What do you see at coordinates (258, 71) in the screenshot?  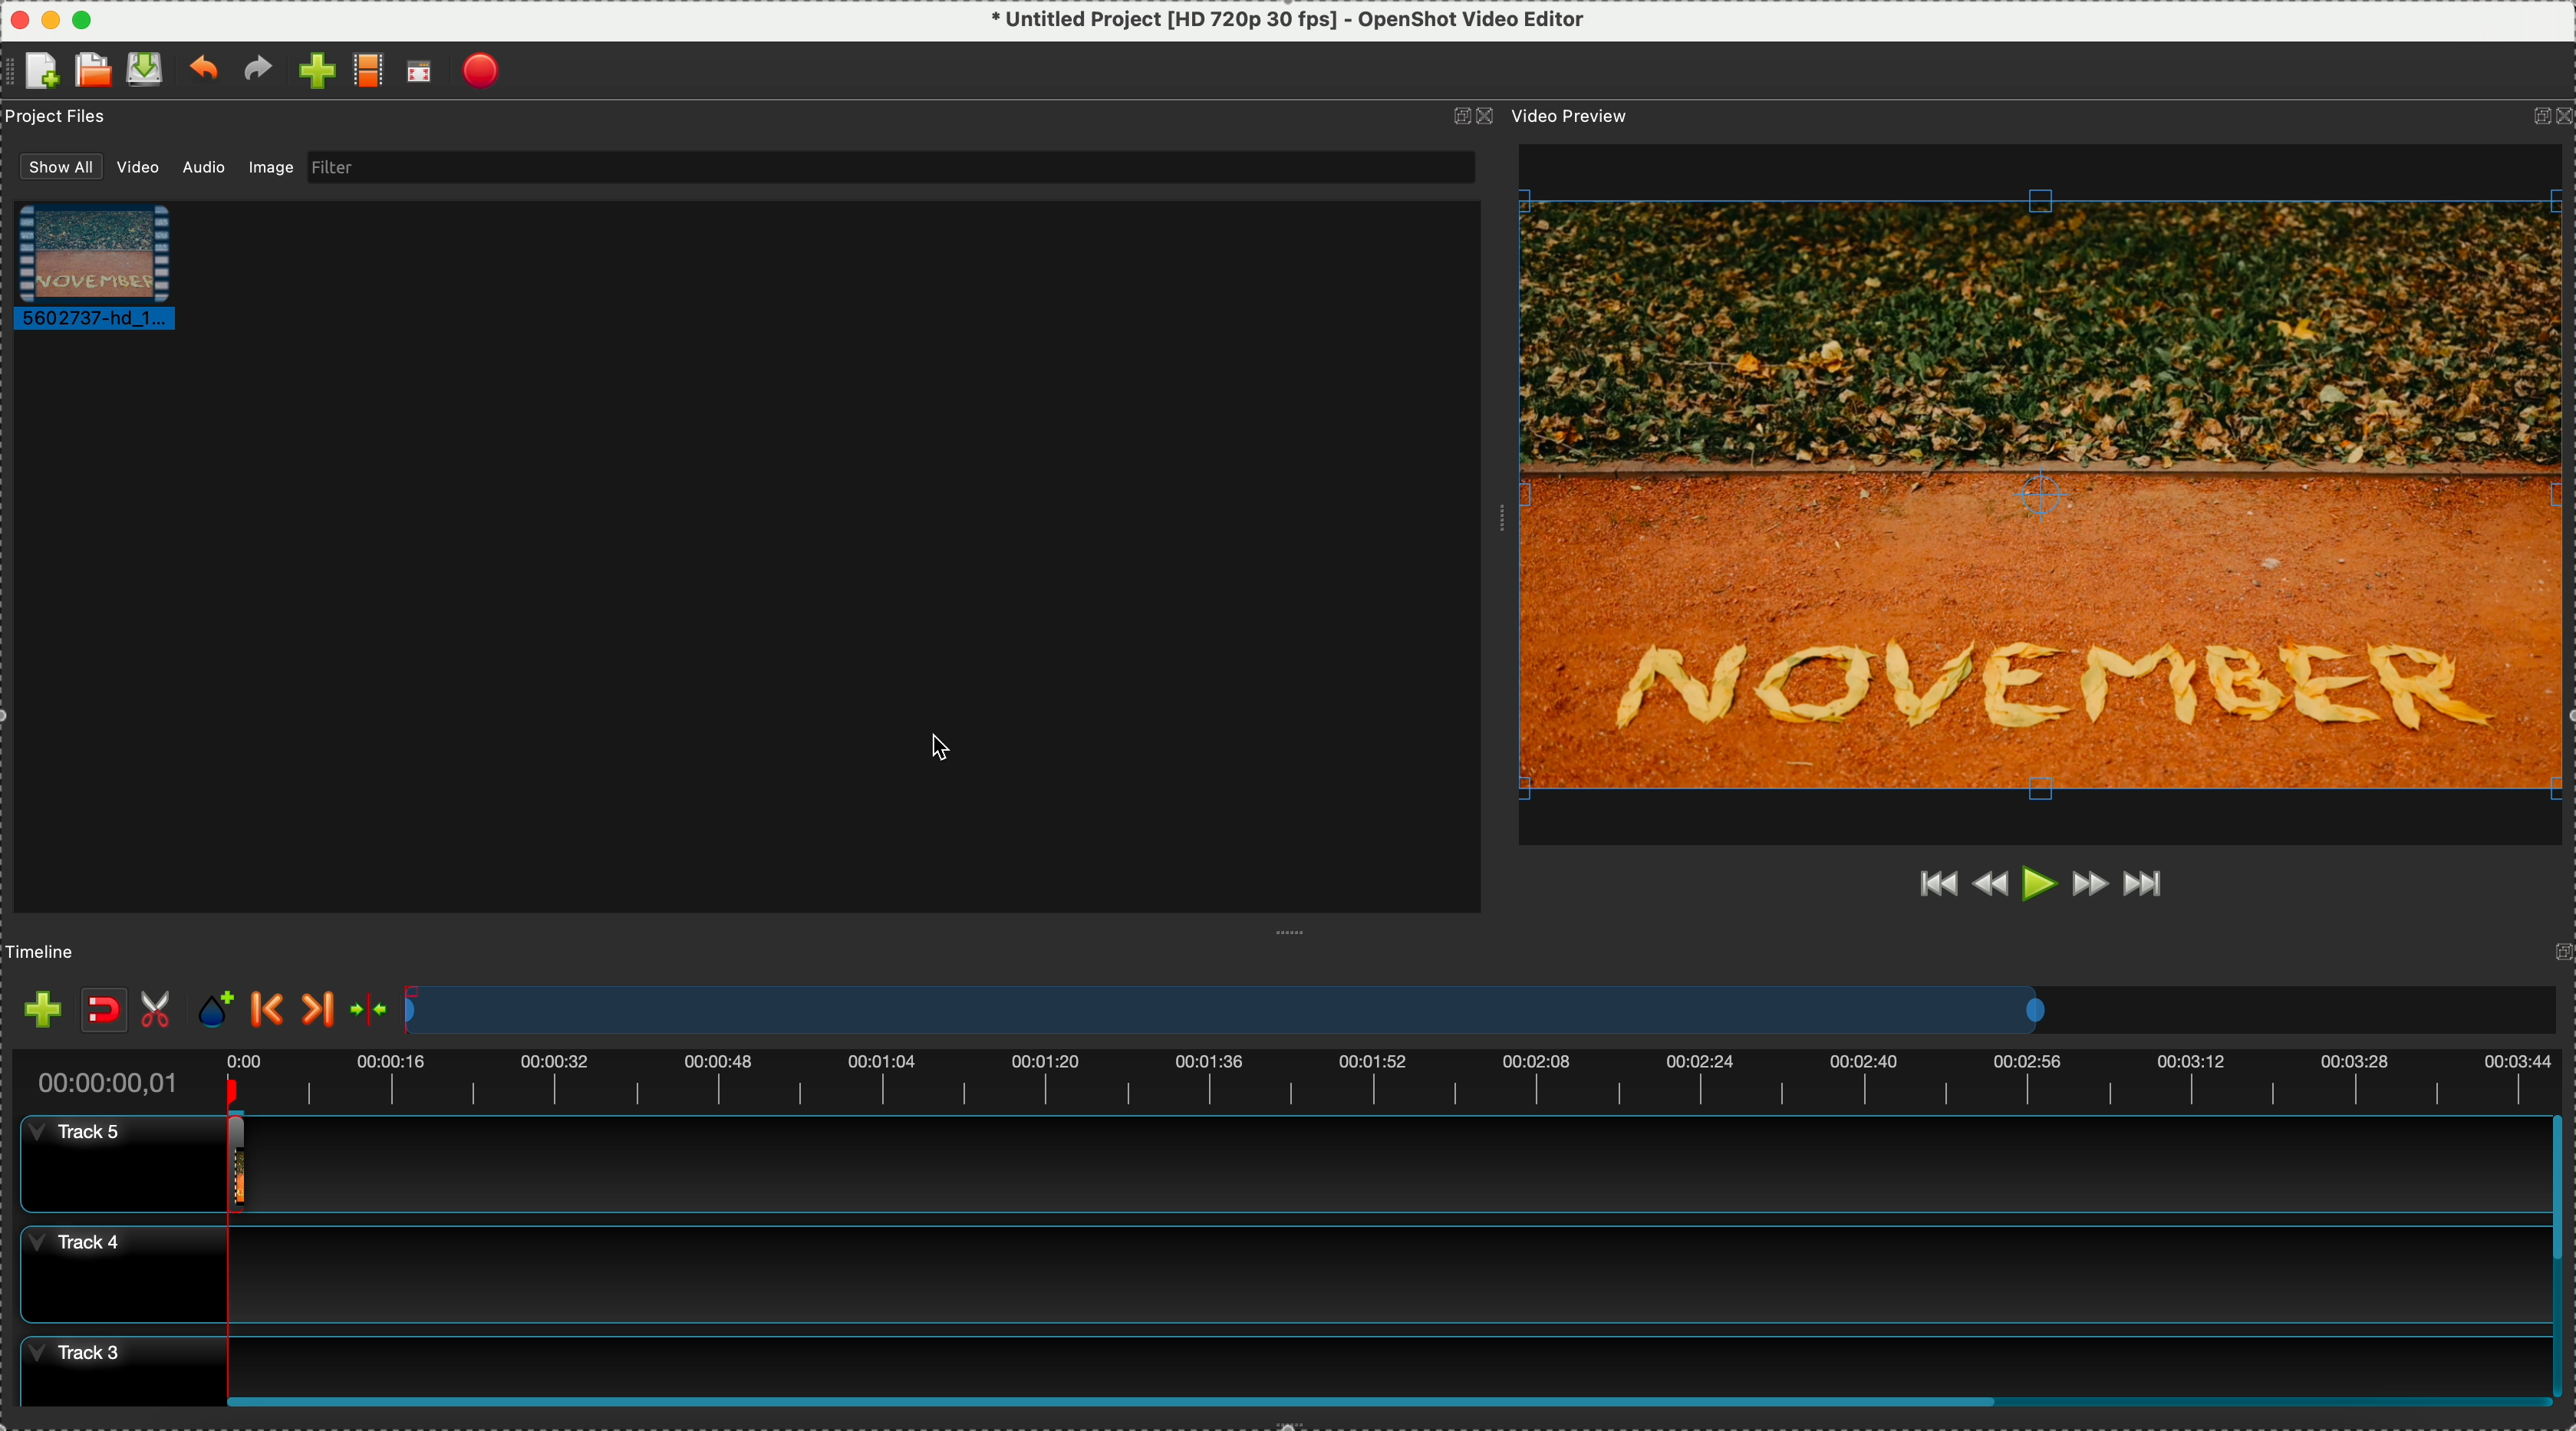 I see `redo` at bounding box center [258, 71].